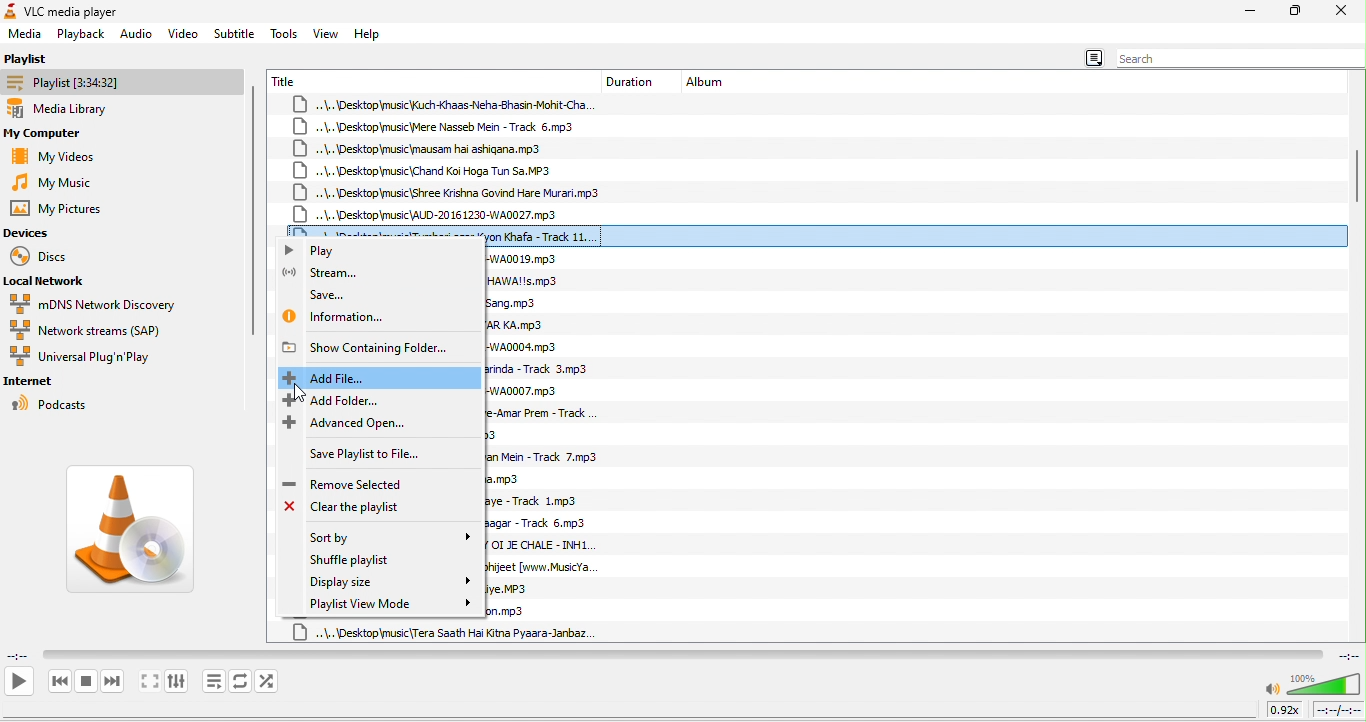 This screenshot has width=1366, height=722. I want to click on internet, so click(40, 381).